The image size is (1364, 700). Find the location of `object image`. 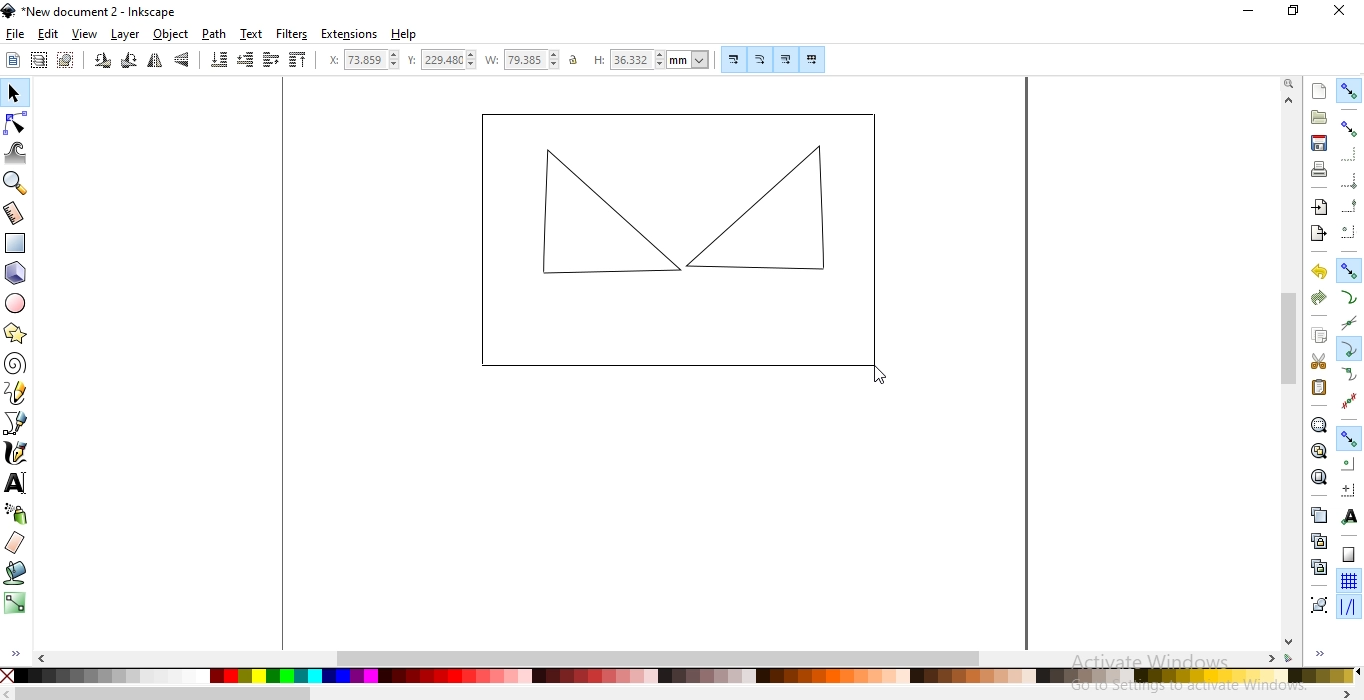

object image is located at coordinates (684, 245).